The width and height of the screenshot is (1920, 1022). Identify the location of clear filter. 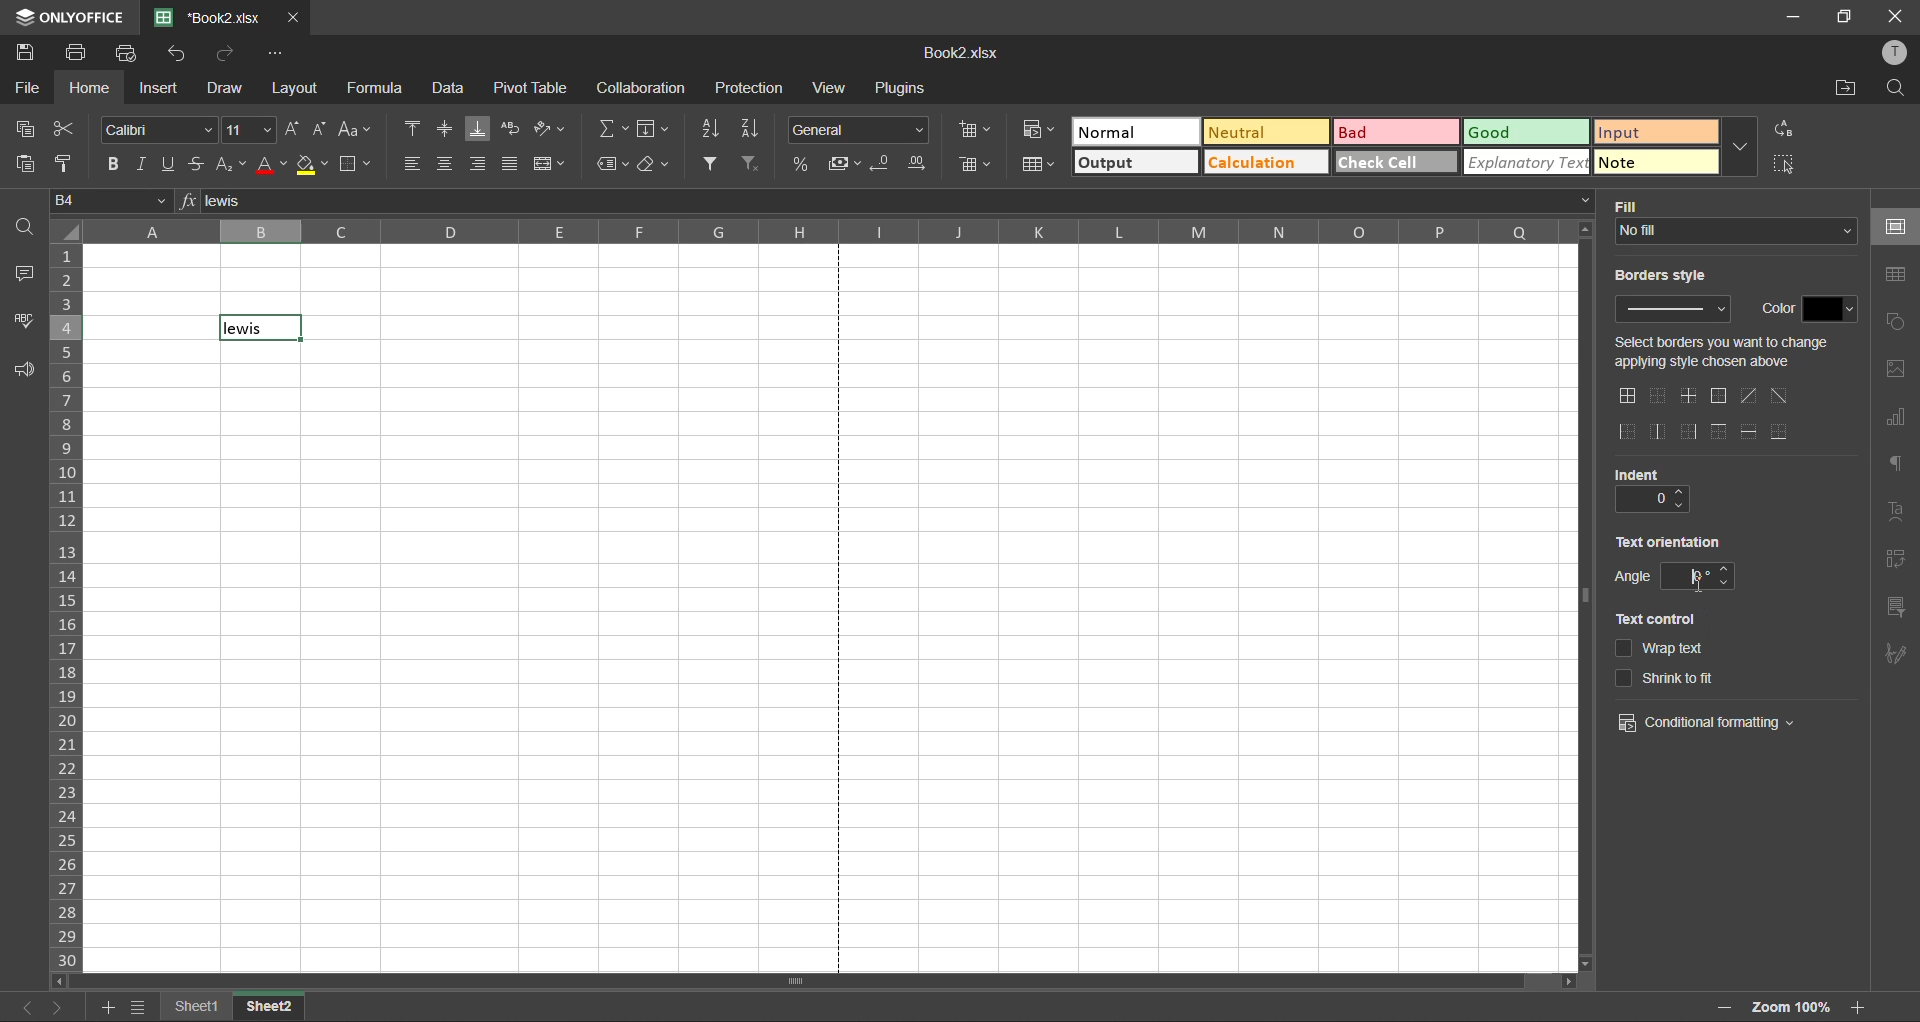
(751, 166).